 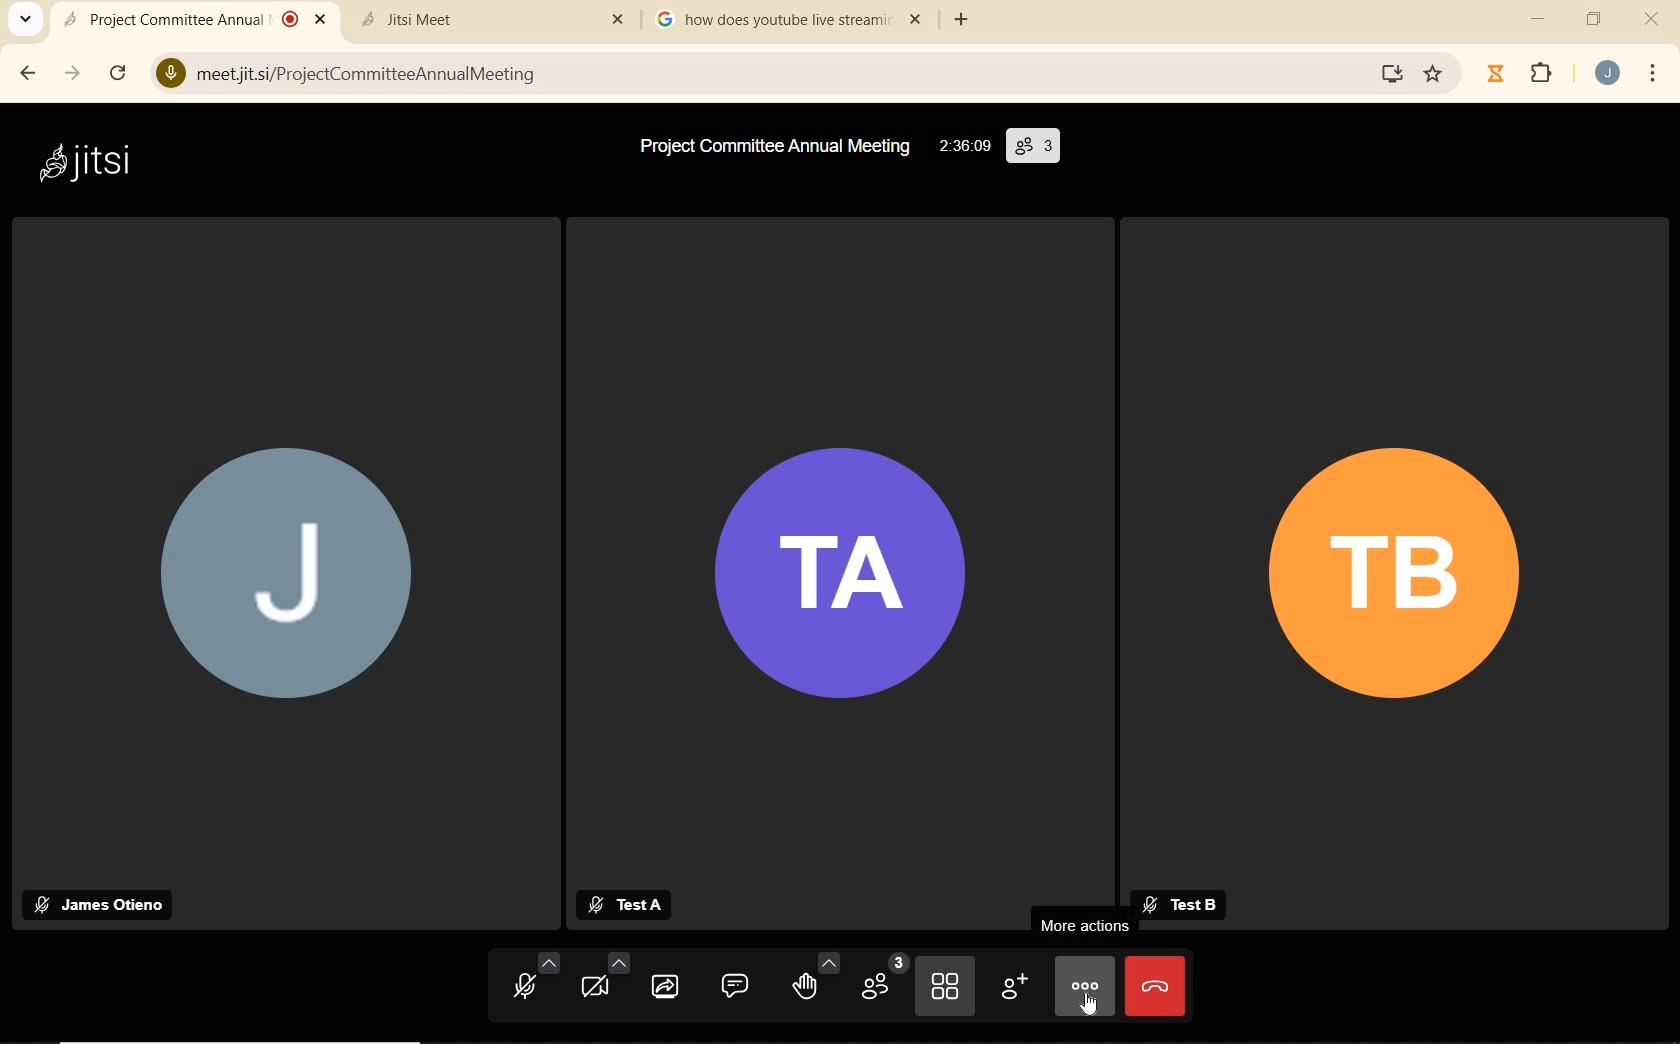 What do you see at coordinates (68, 75) in the screenshot?
I see `FORWARD` at bounding box center [68, 75].